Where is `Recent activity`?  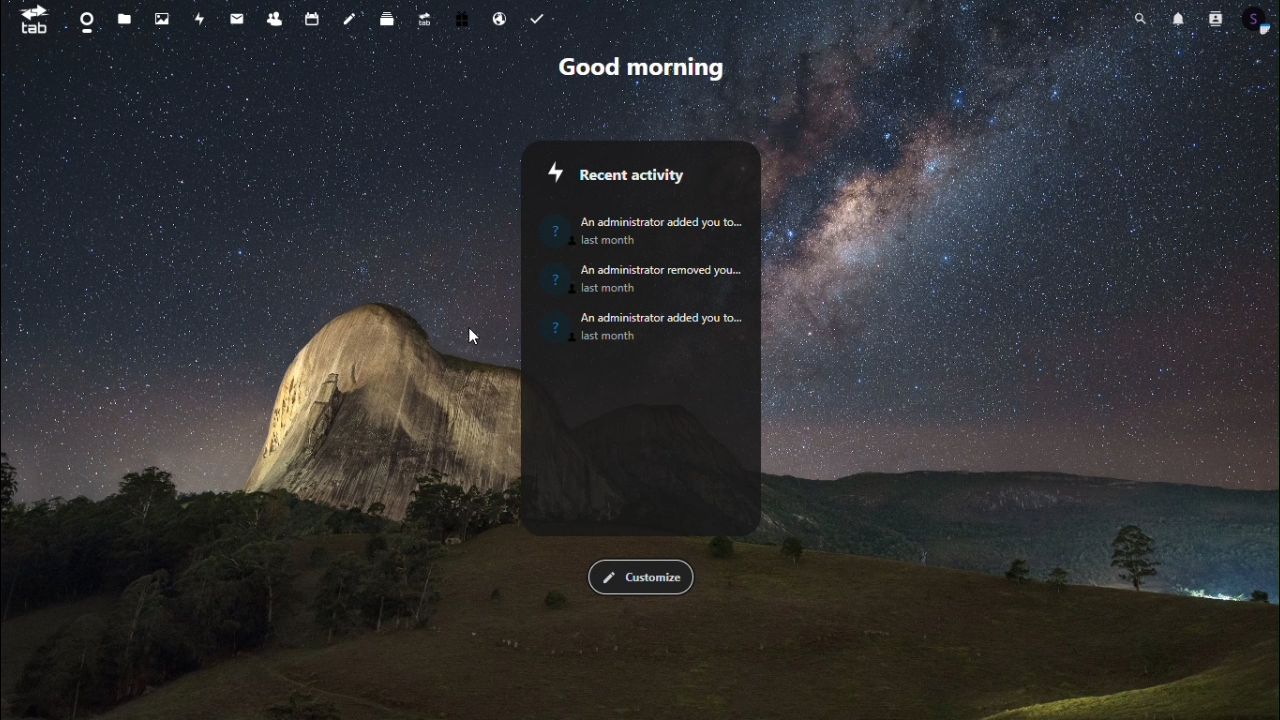 Recent activity is located at coordinates (635, 176).